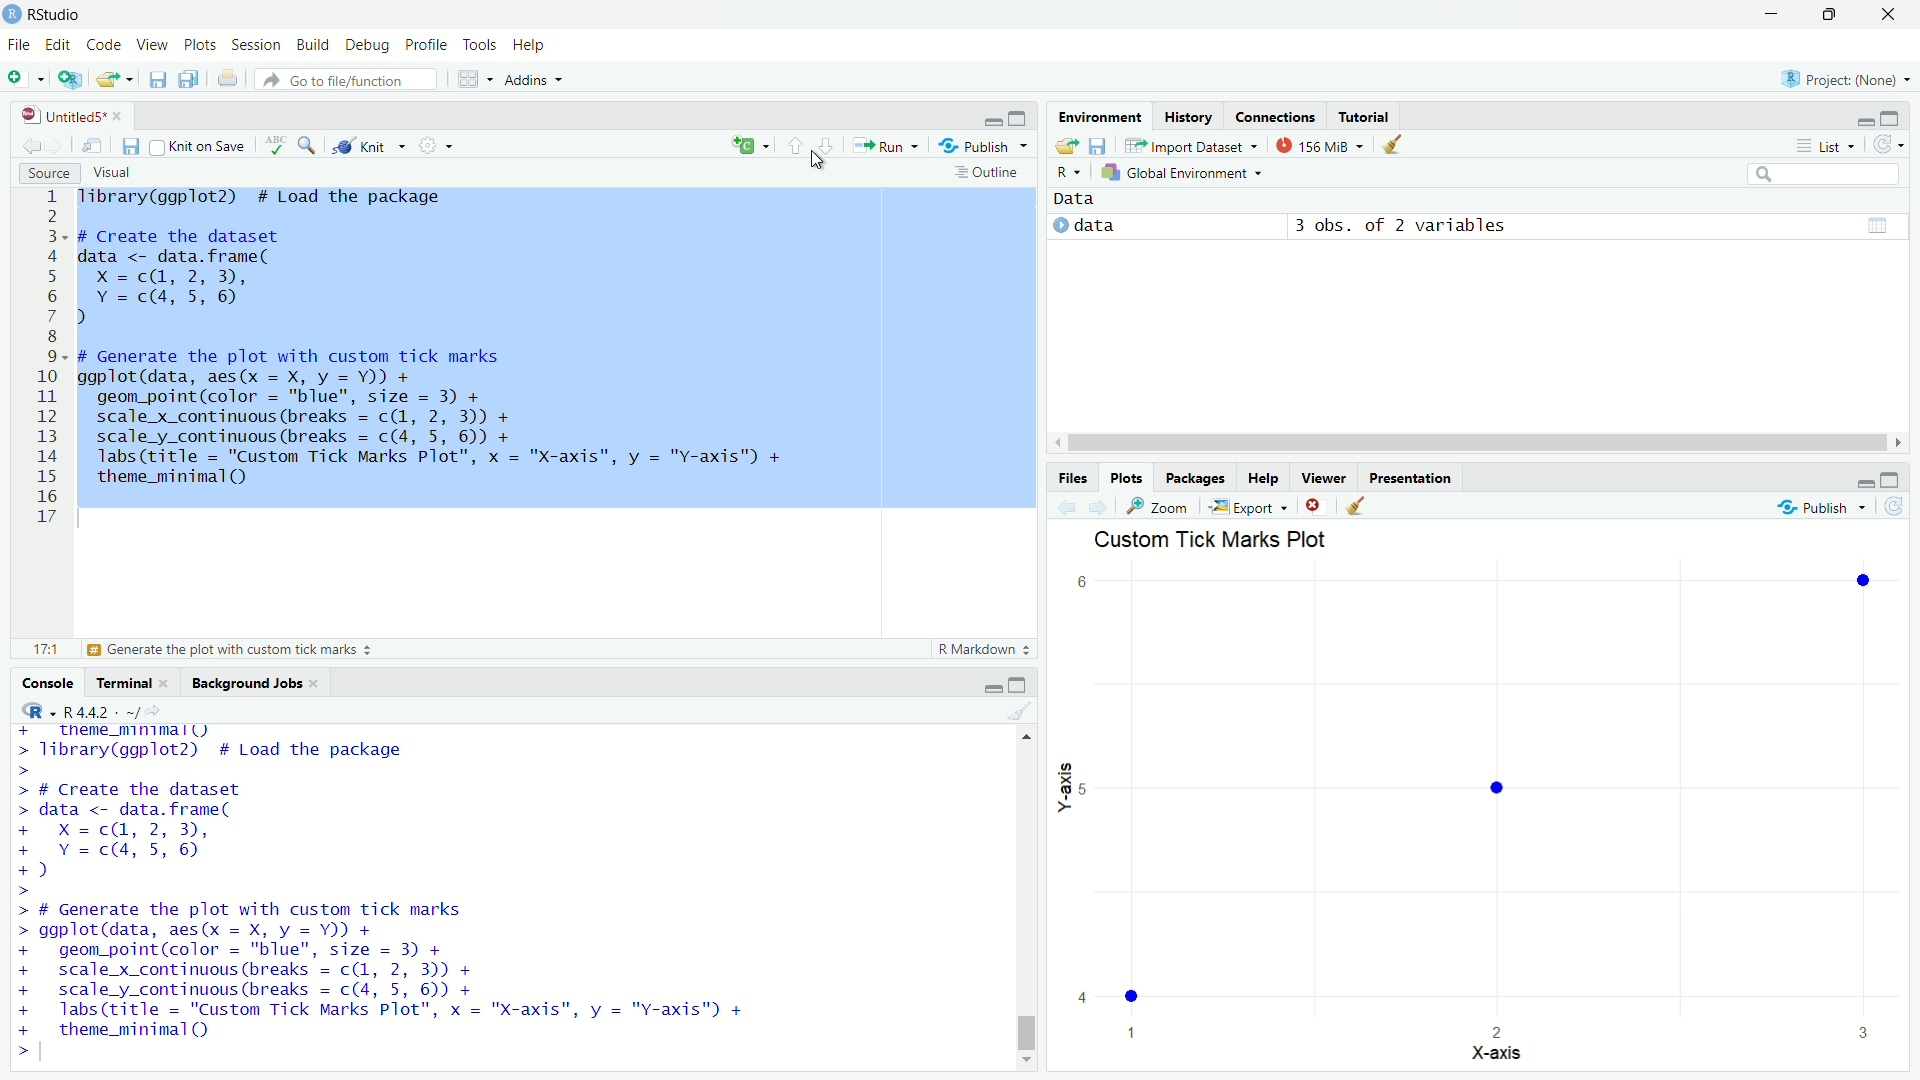  I want to click on help, so click(533, 44).